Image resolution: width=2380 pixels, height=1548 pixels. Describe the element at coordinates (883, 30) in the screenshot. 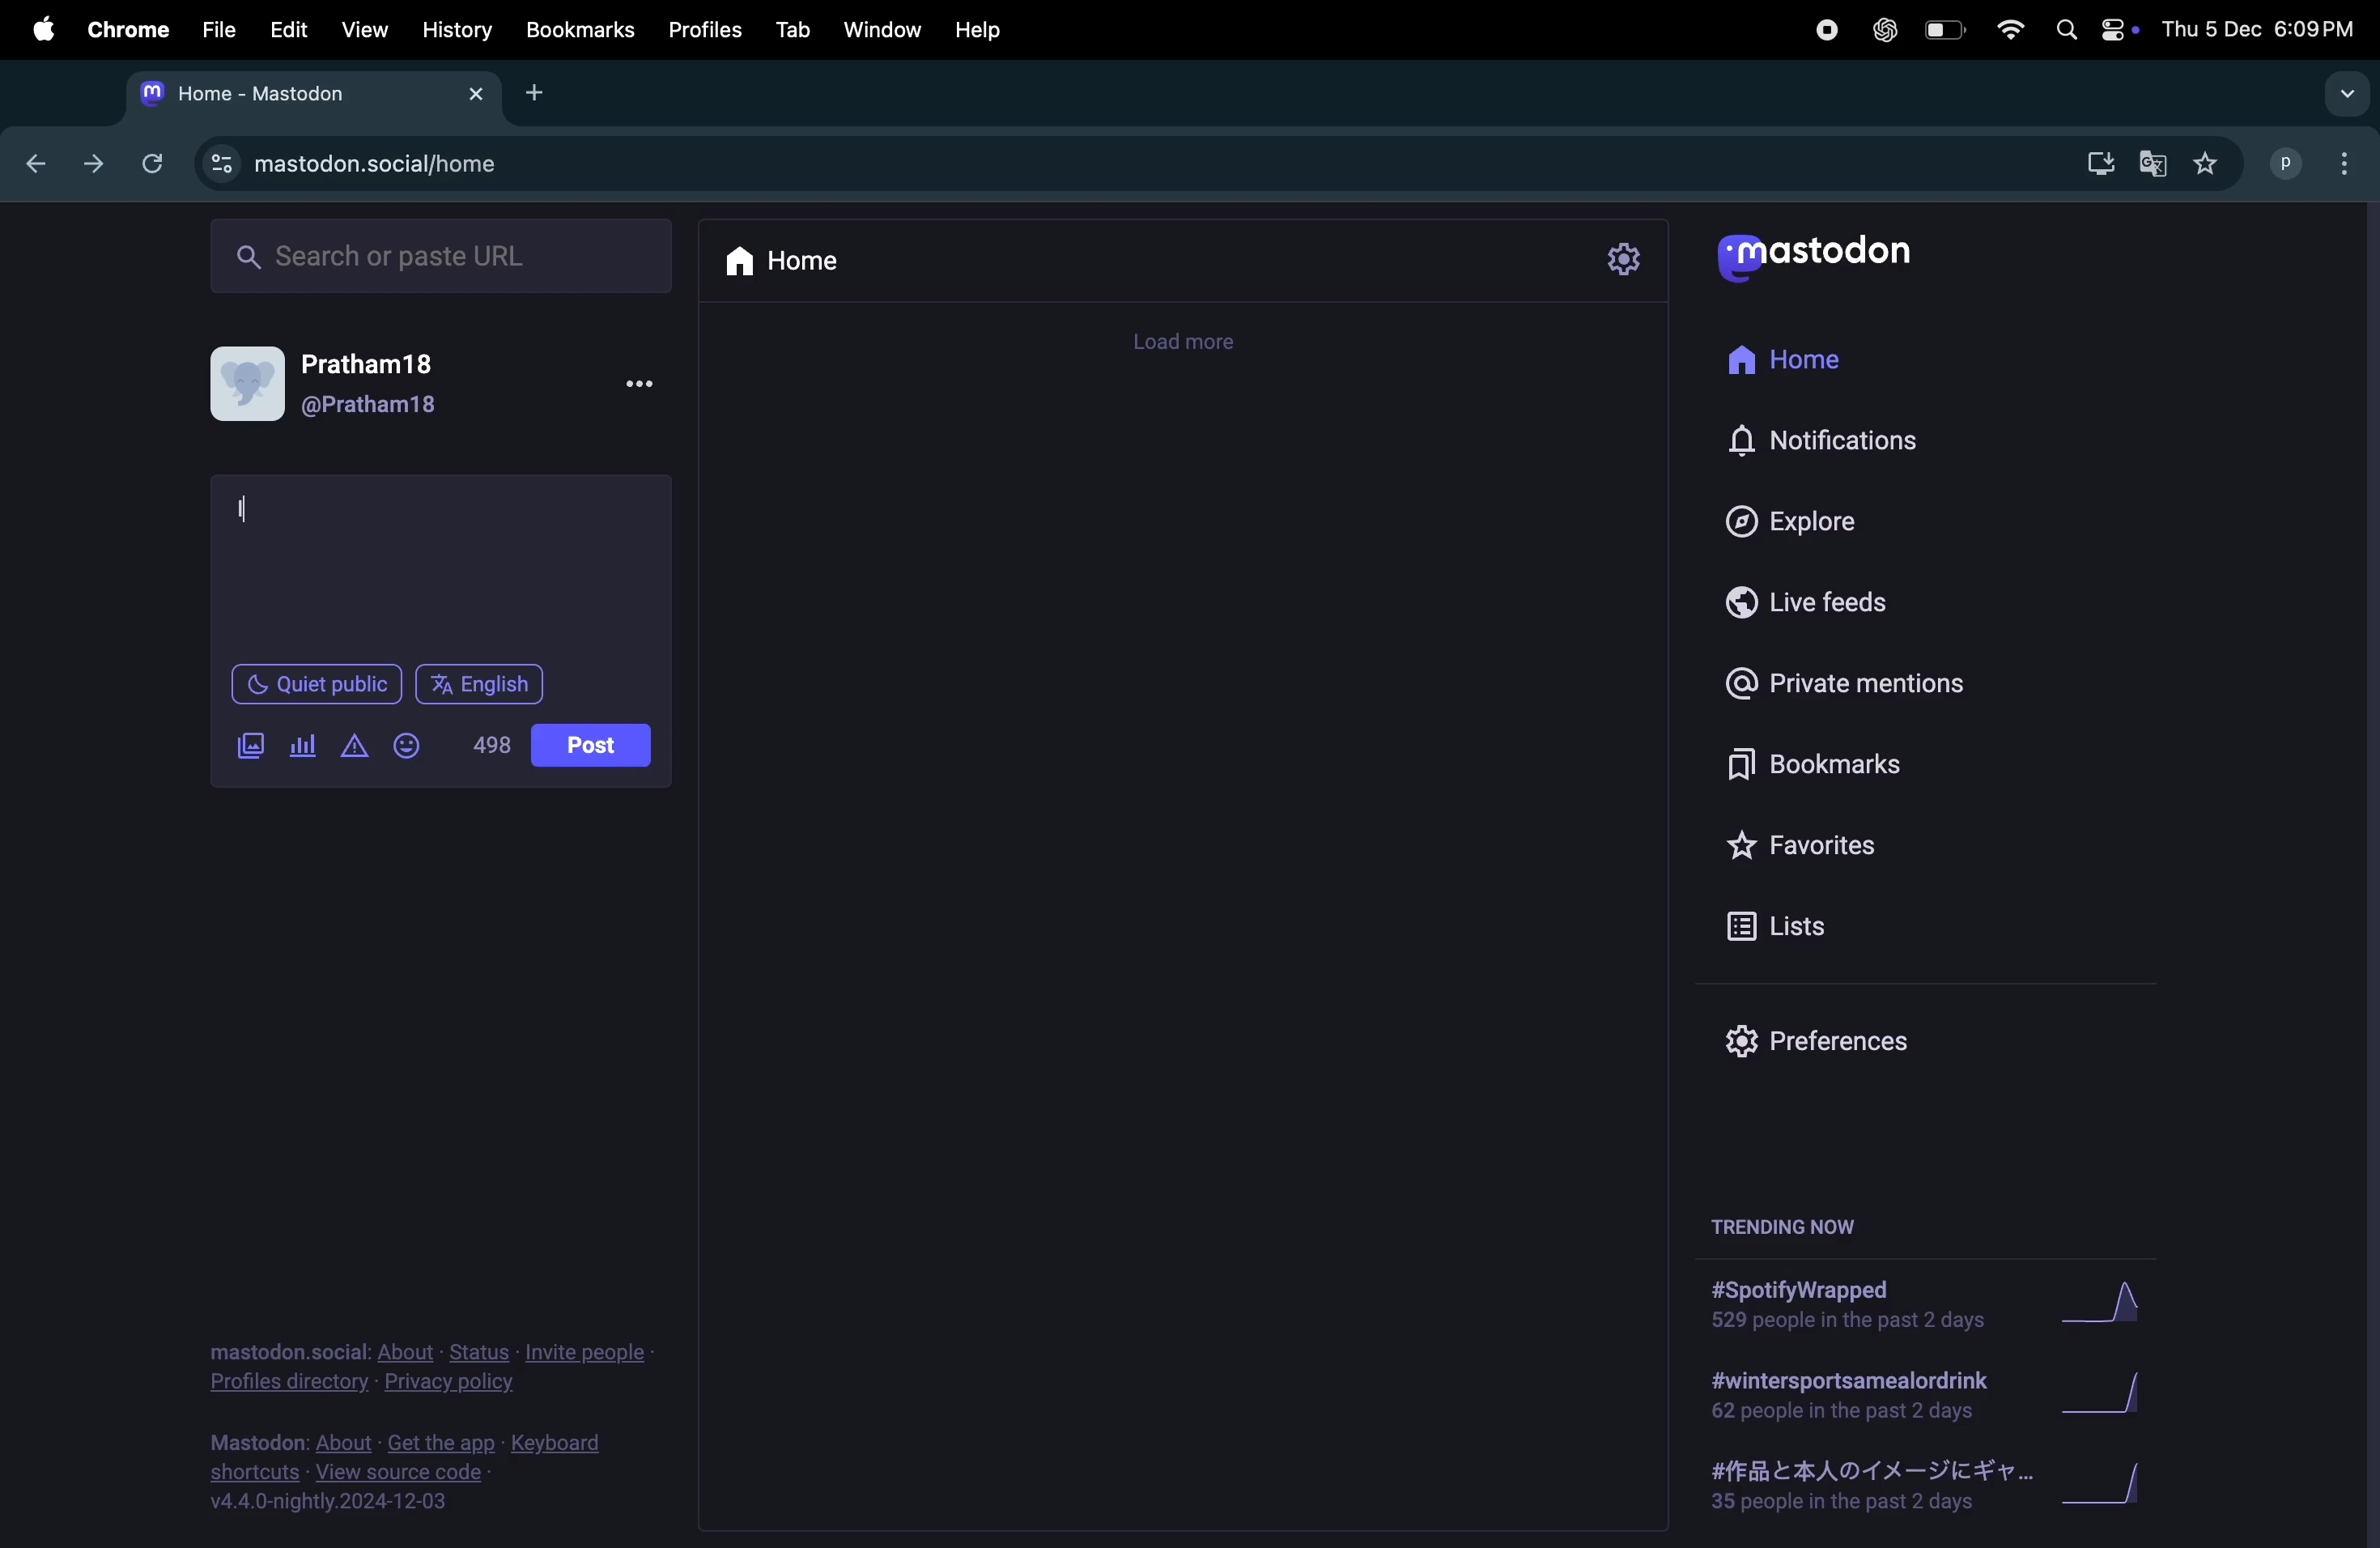

I see `window` at that location.